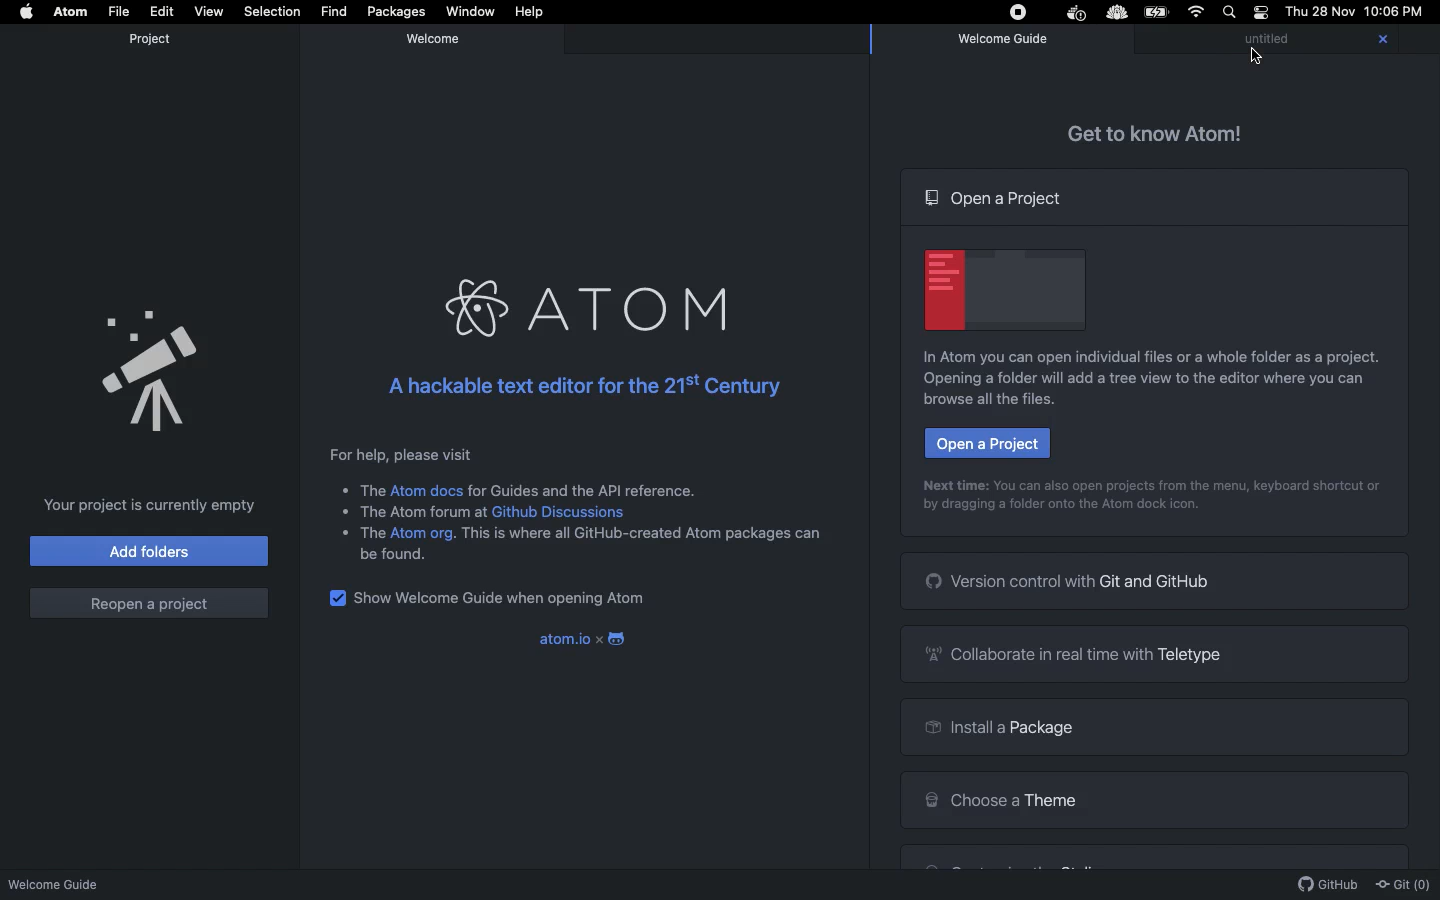 The height and width of the screenshot is (900, 1440). Describe the element at coordinates (148, 599) in the screenshot. I see `Reopen a project` at that location.